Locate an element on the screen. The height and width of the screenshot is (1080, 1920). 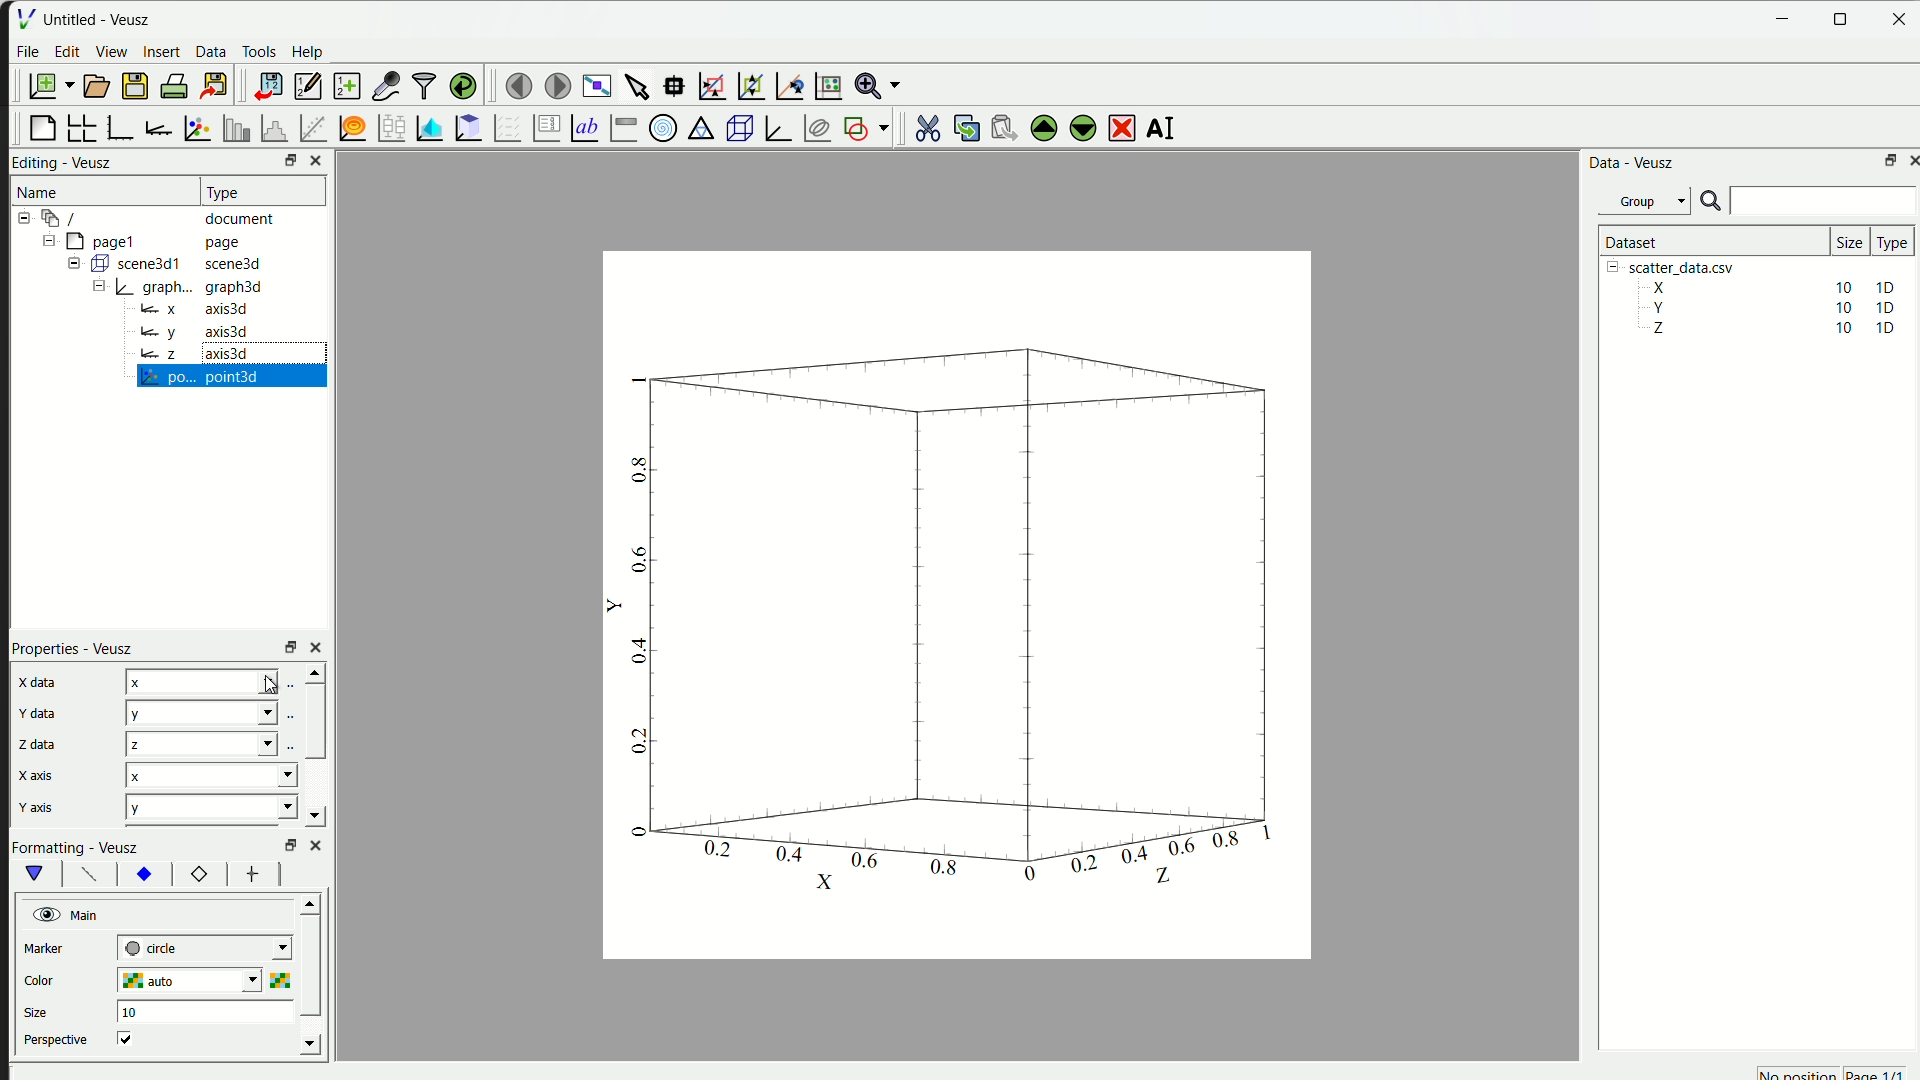
Properties - Veusz is located at coordinates (73, 647).